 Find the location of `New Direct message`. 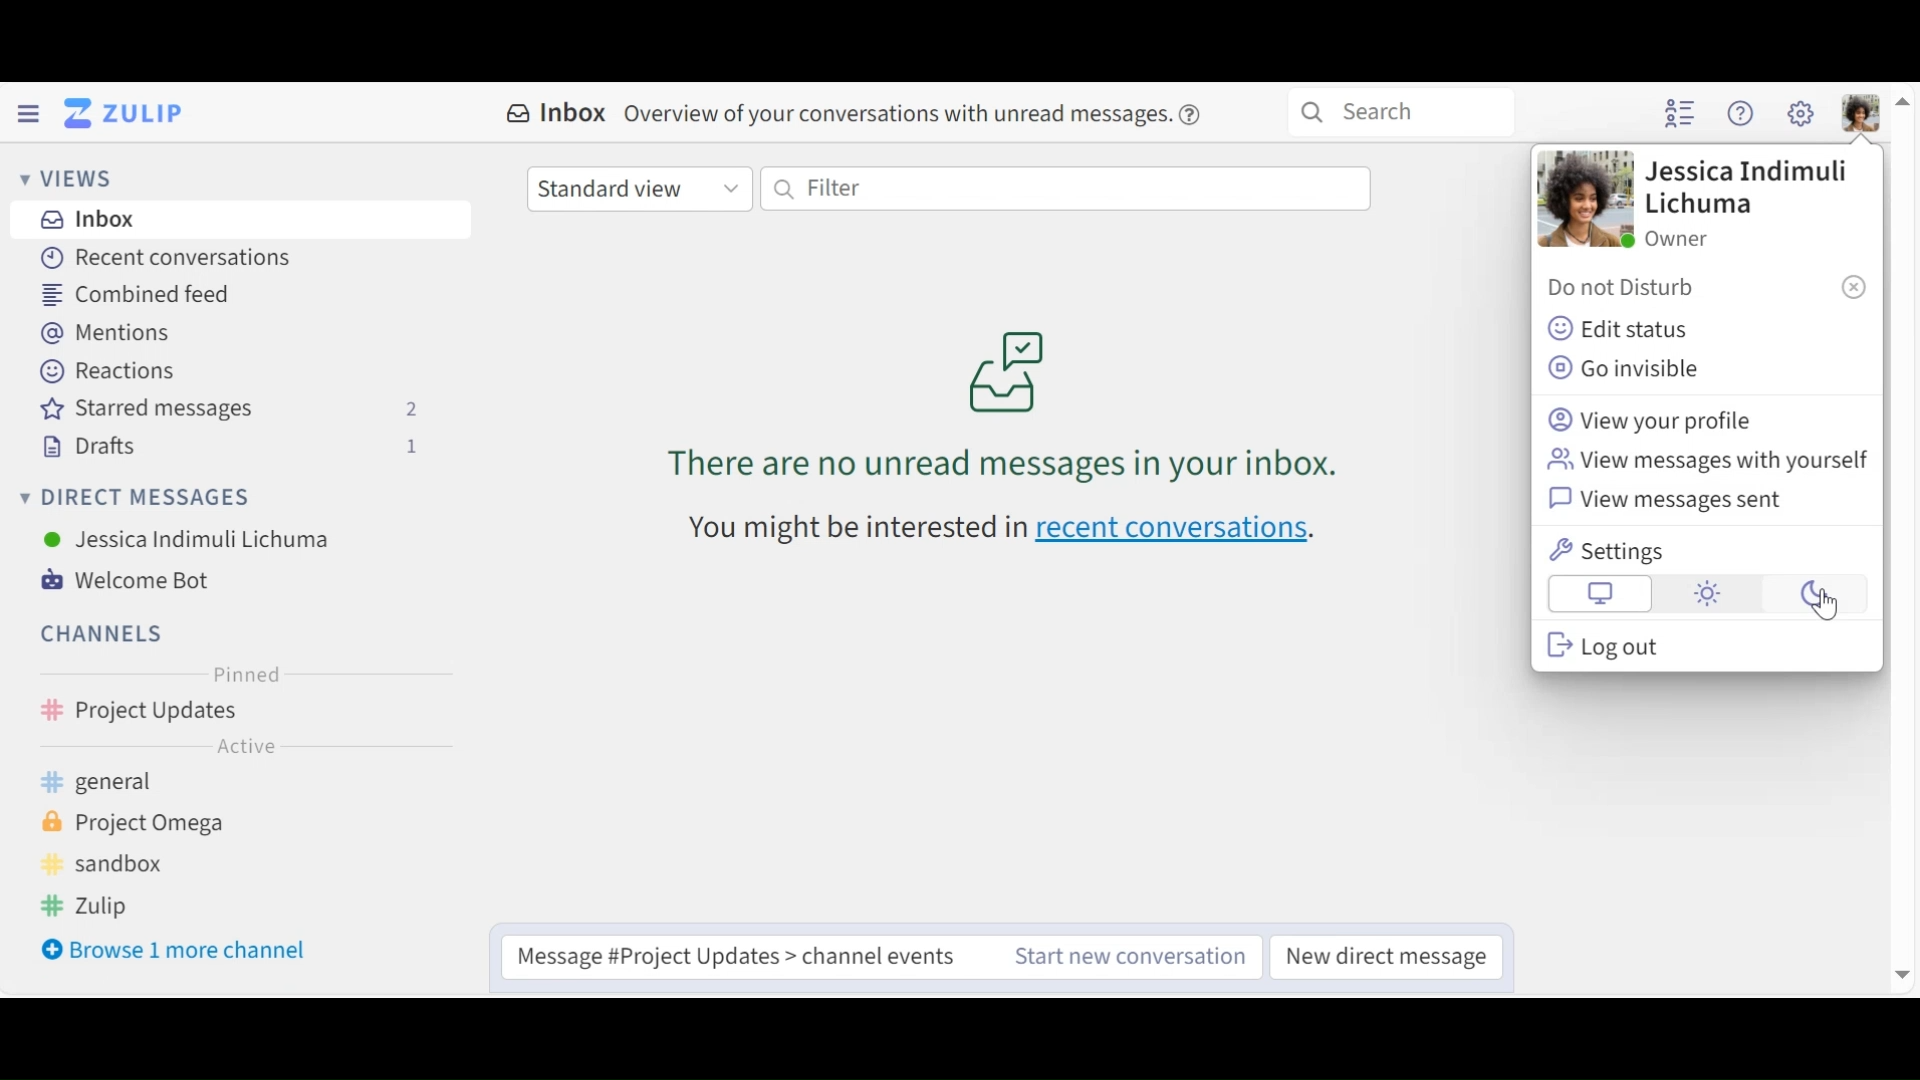

New Direct message is located at coordinates (1385, 958).